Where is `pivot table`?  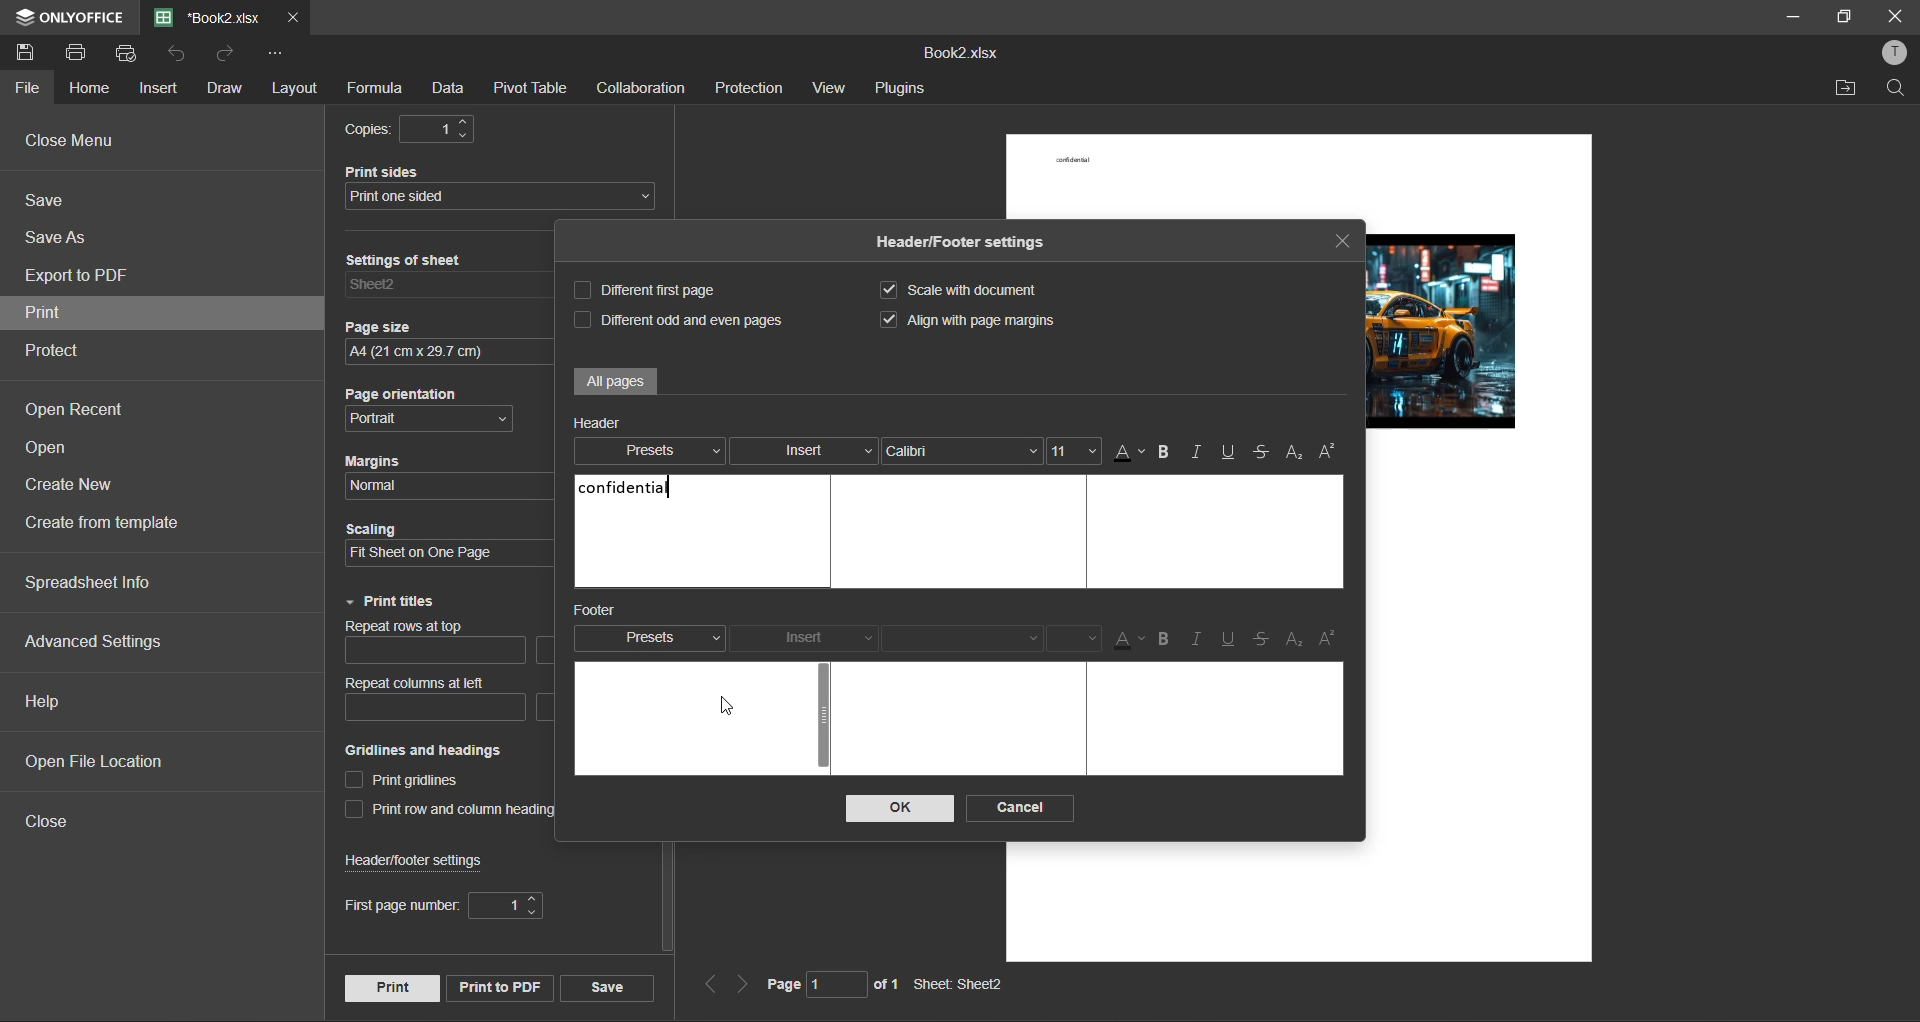
pivot table is located at coordinates (529, 89).